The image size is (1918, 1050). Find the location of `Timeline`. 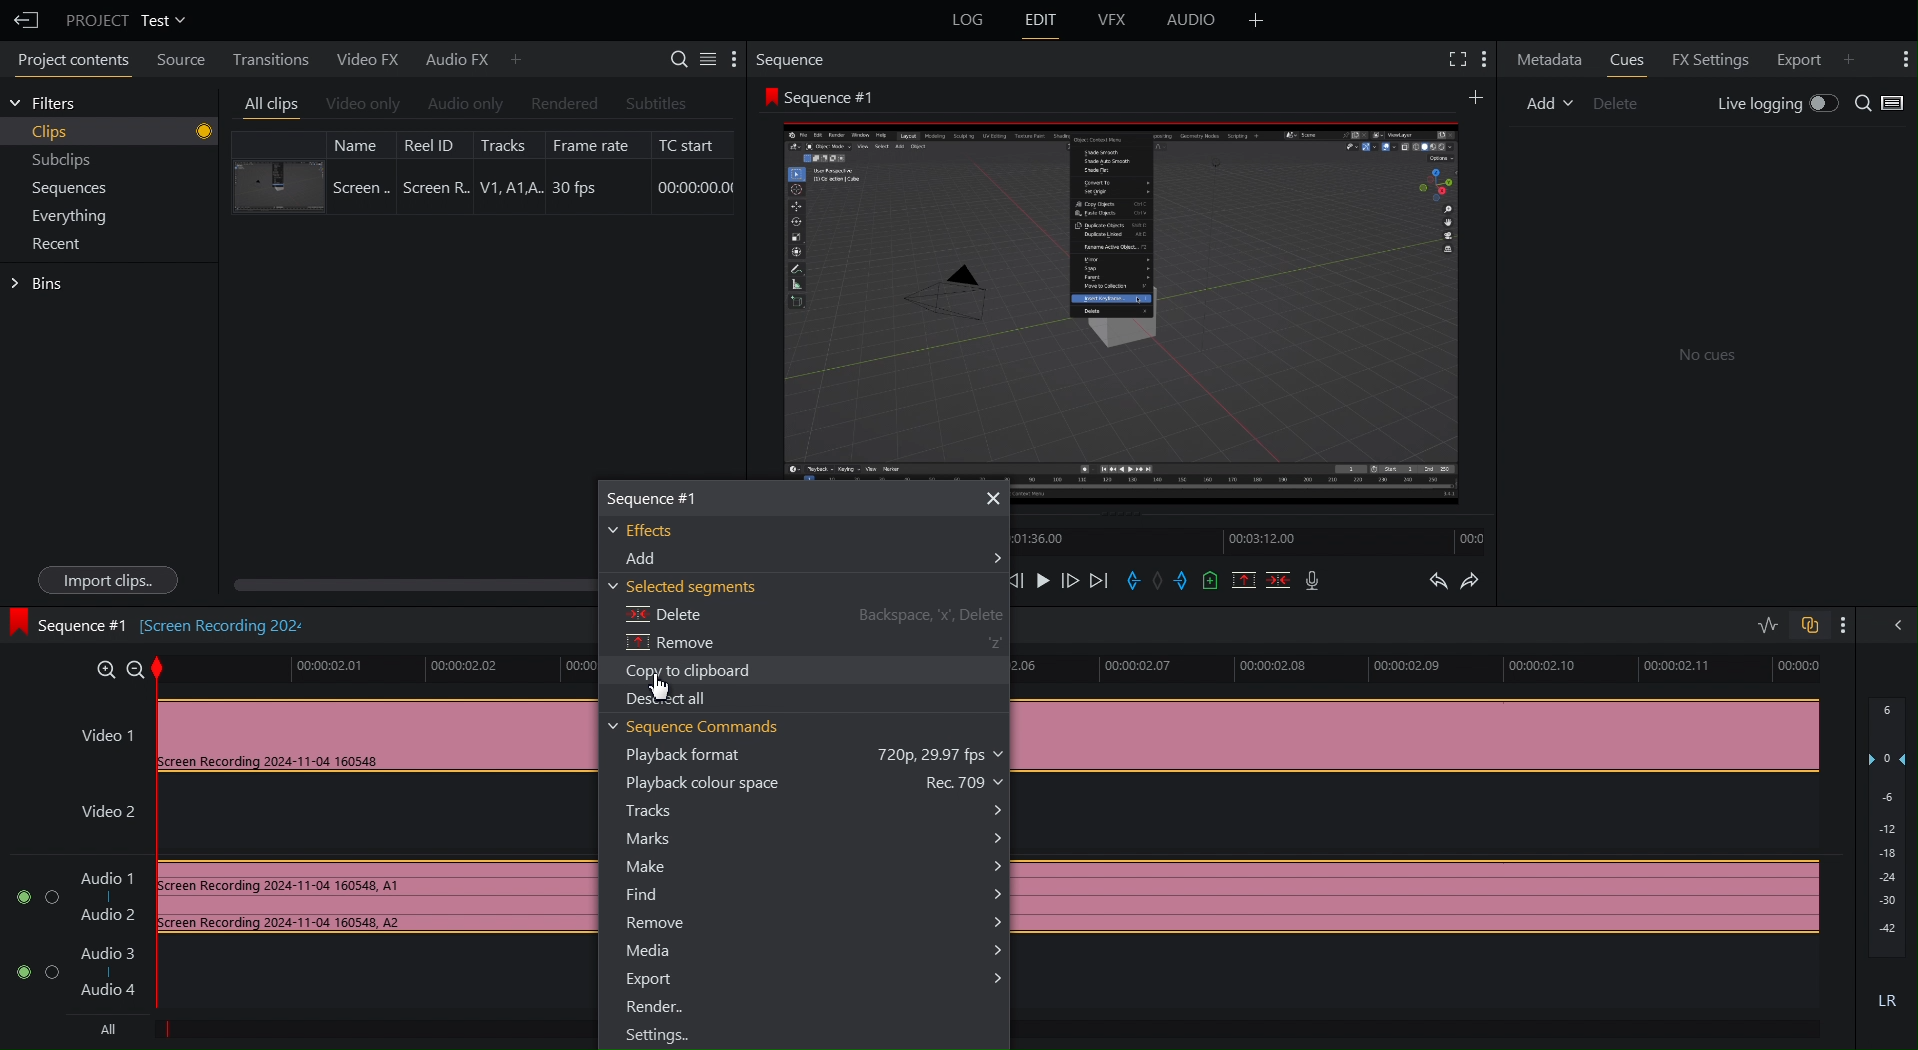

Timeline is located at coordinates (373, 668).